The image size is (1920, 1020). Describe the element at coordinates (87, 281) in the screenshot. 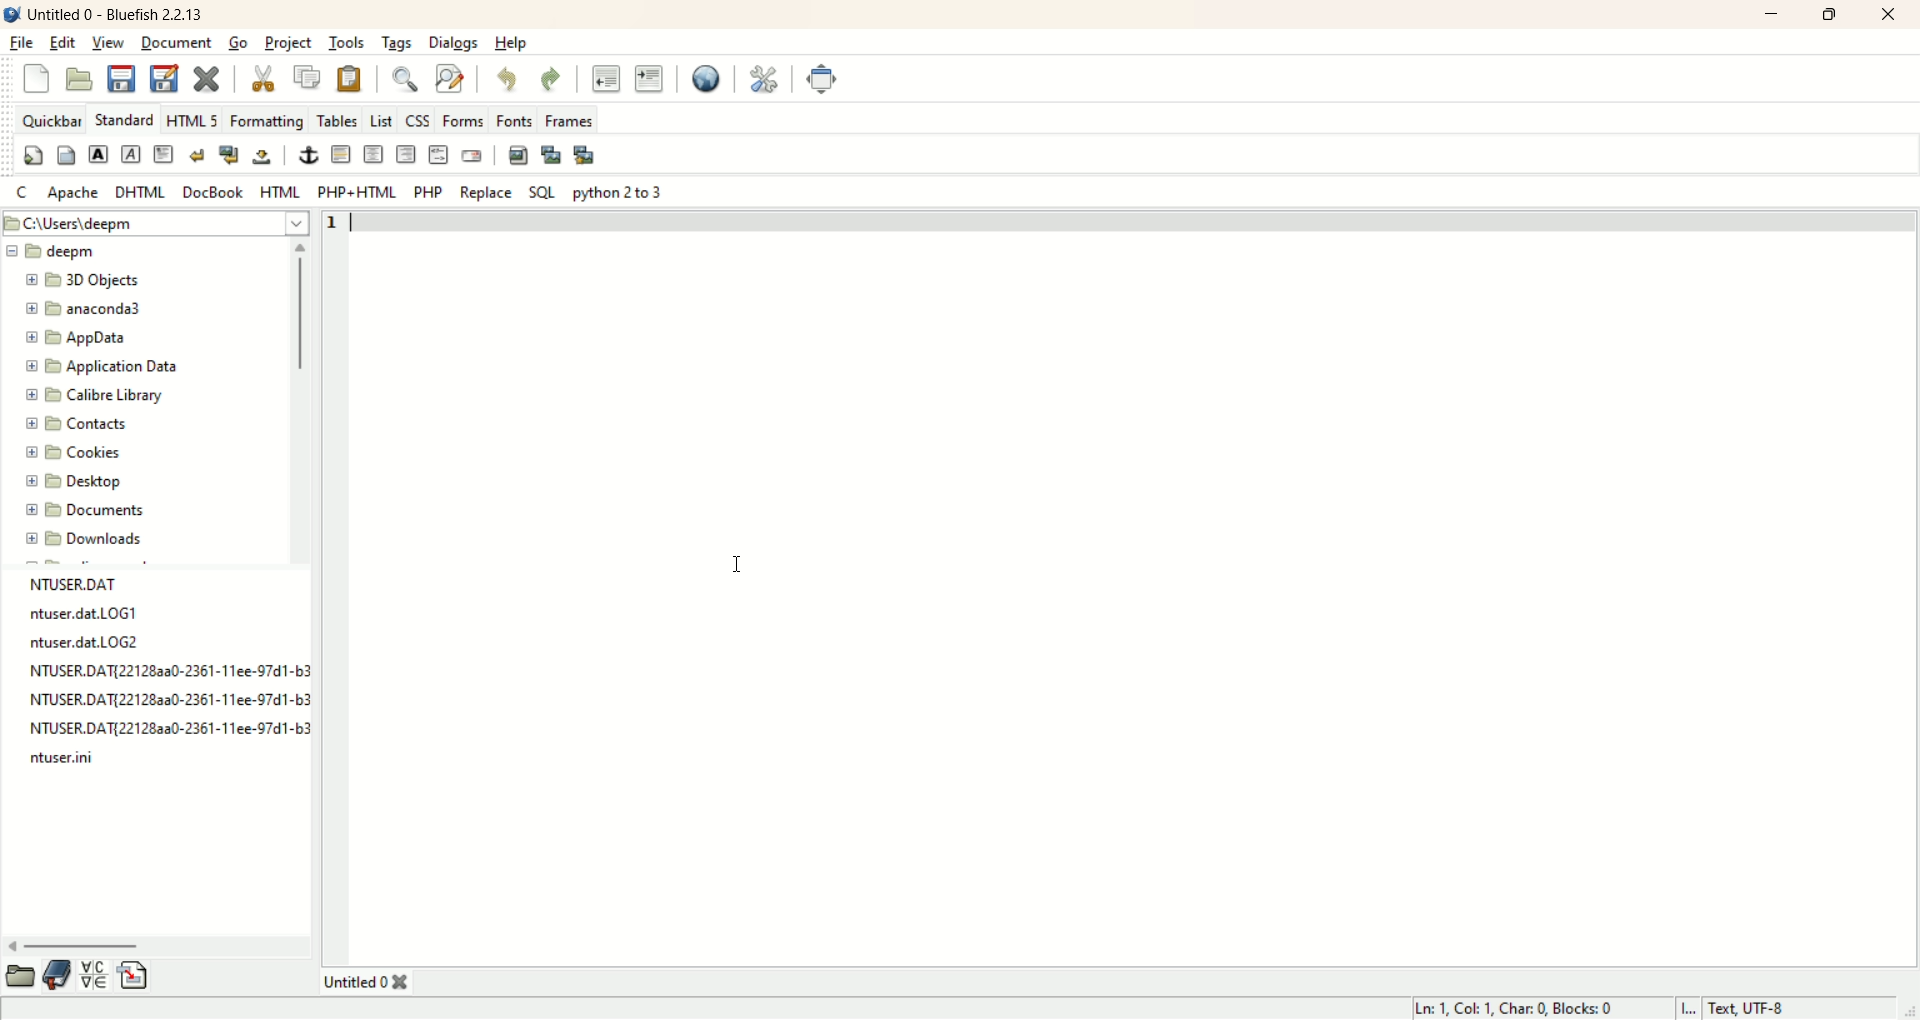

I see `3D objects` at that location.